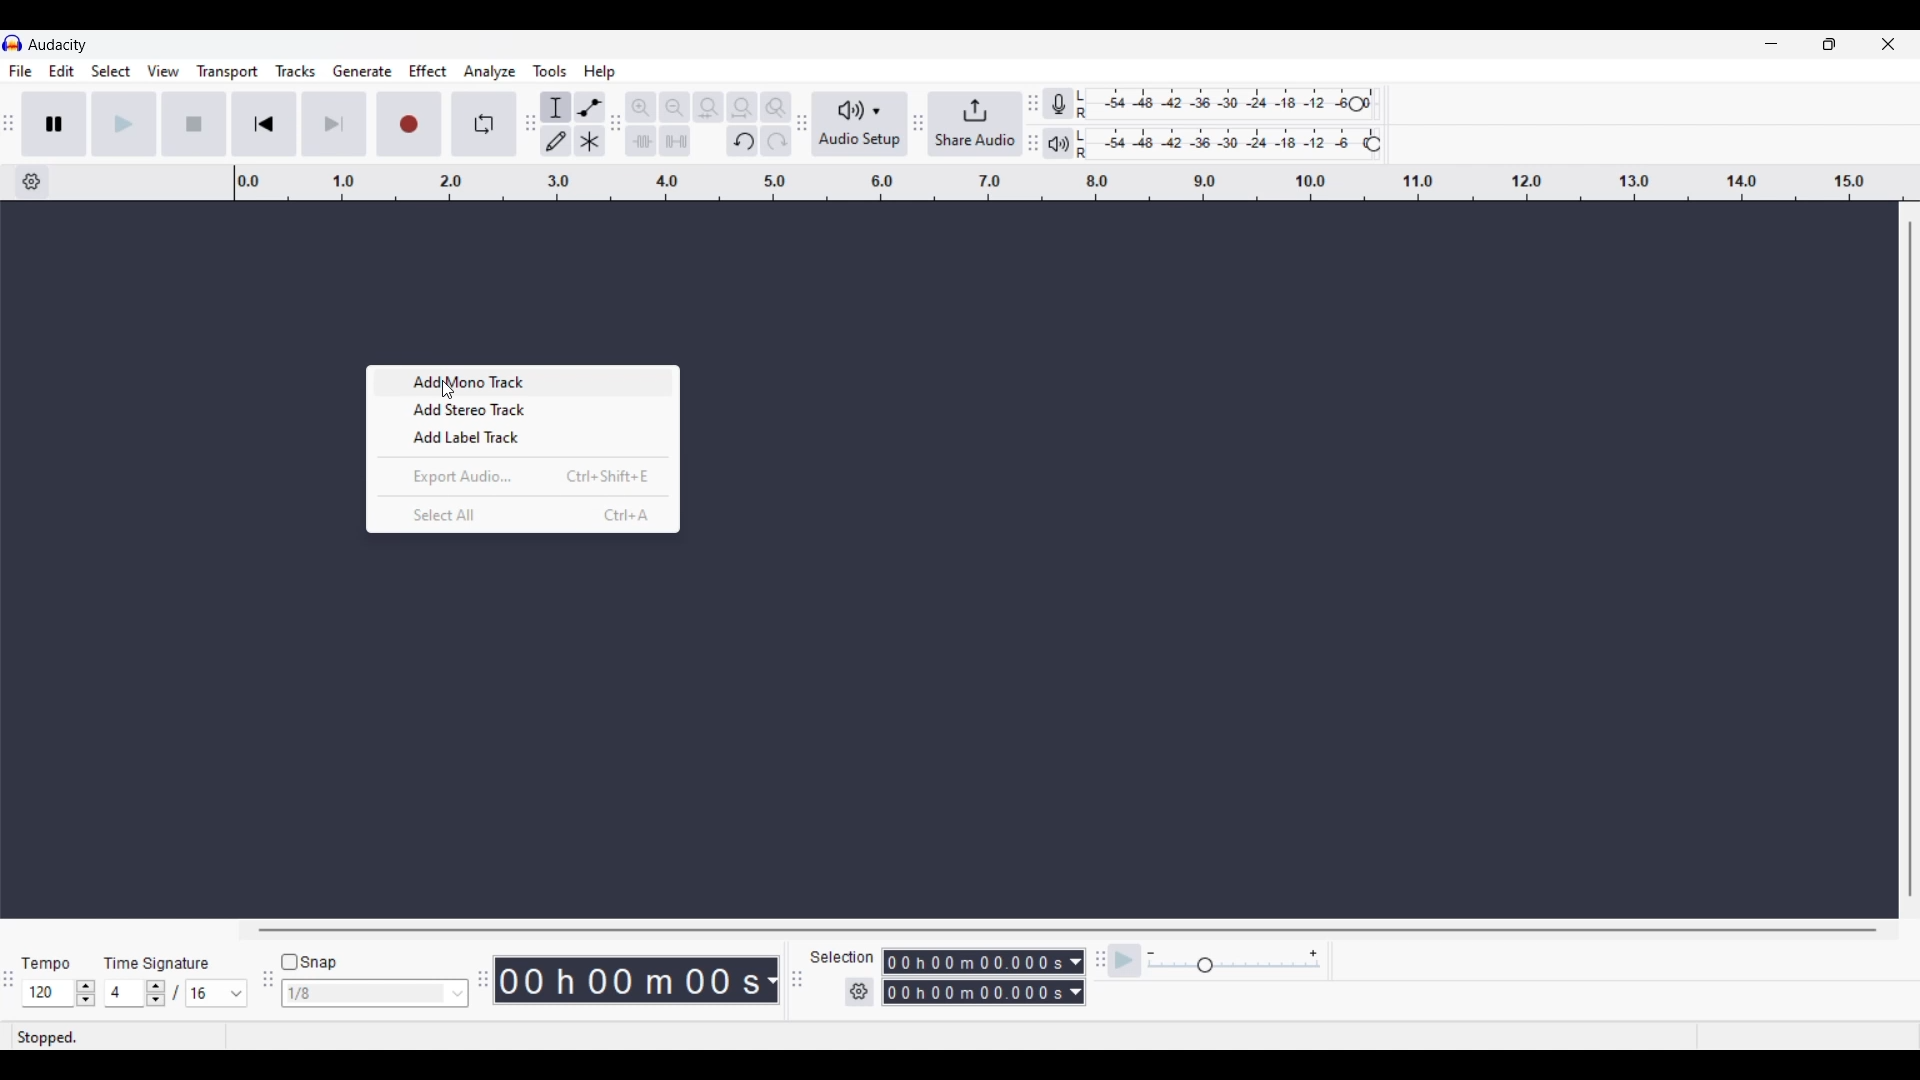  I want to click on Selected time signature, so click(206, 994).